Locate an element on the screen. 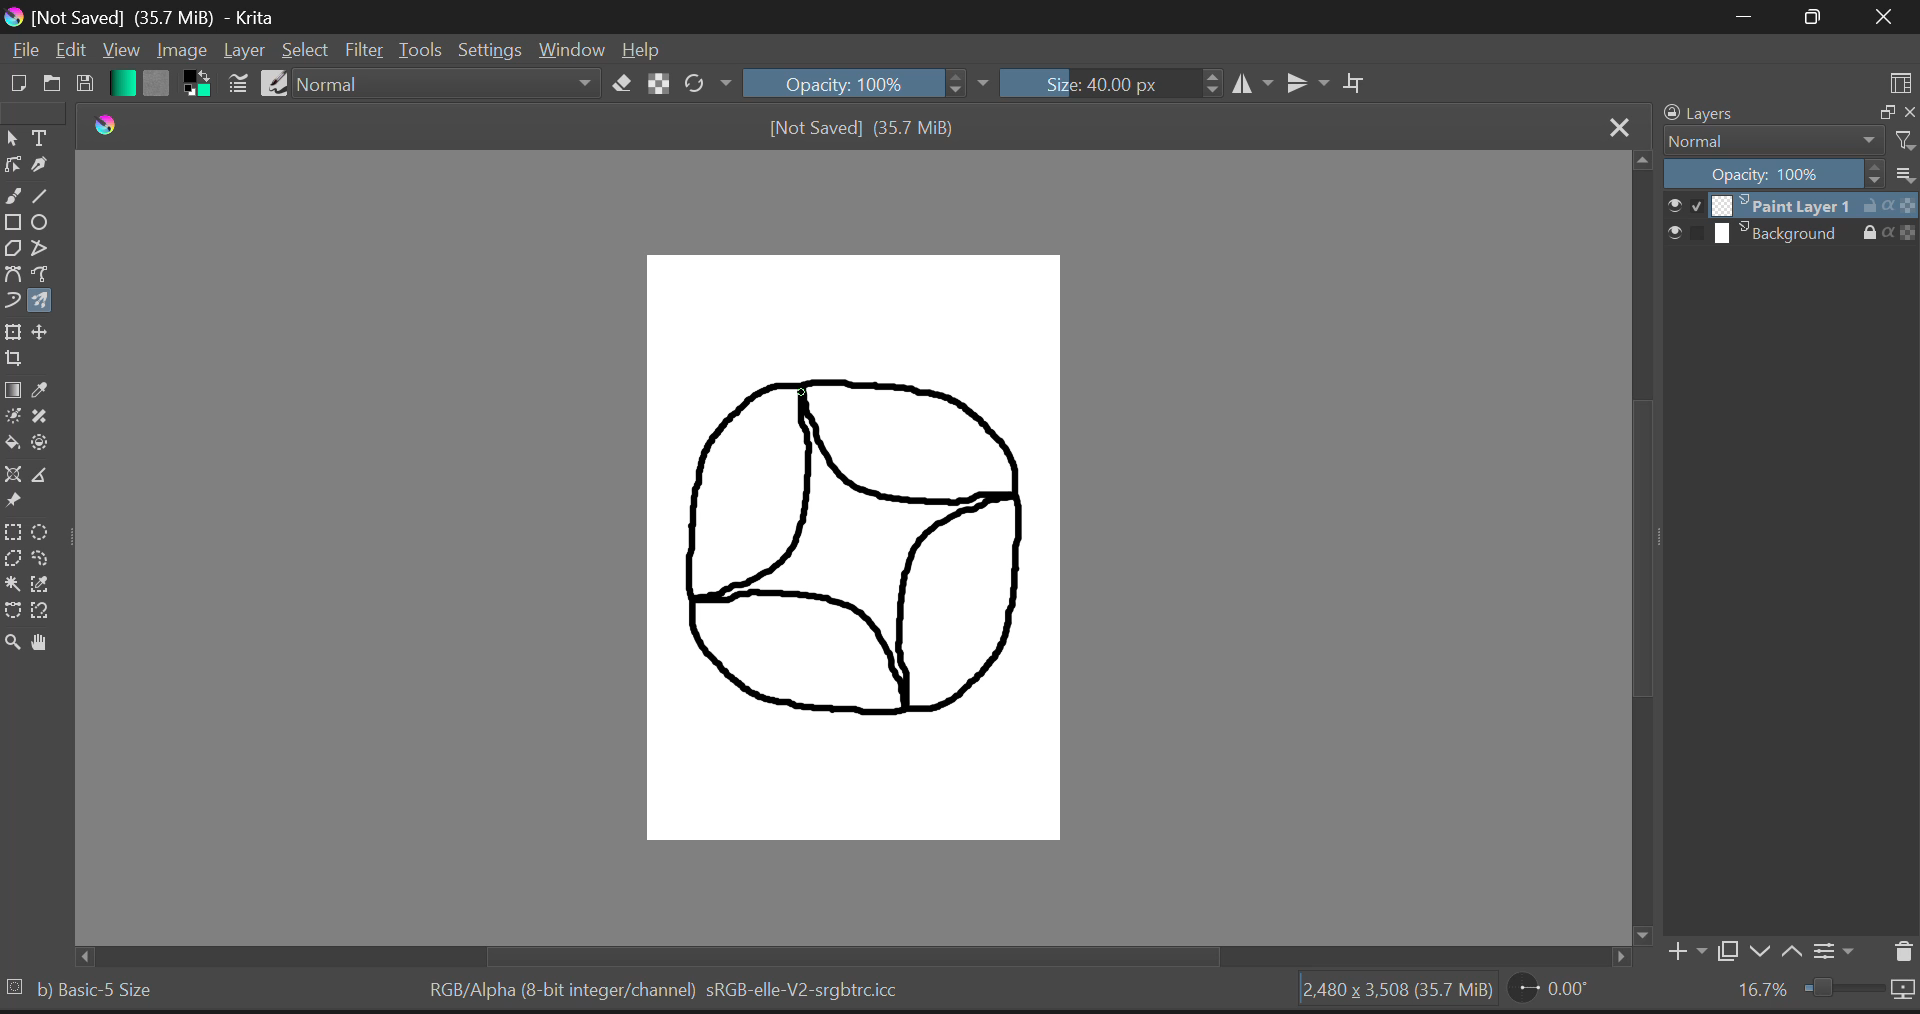 This screenshot has width=1920, height=1014. Scroll Bar is located at coordinates (1642, 537).